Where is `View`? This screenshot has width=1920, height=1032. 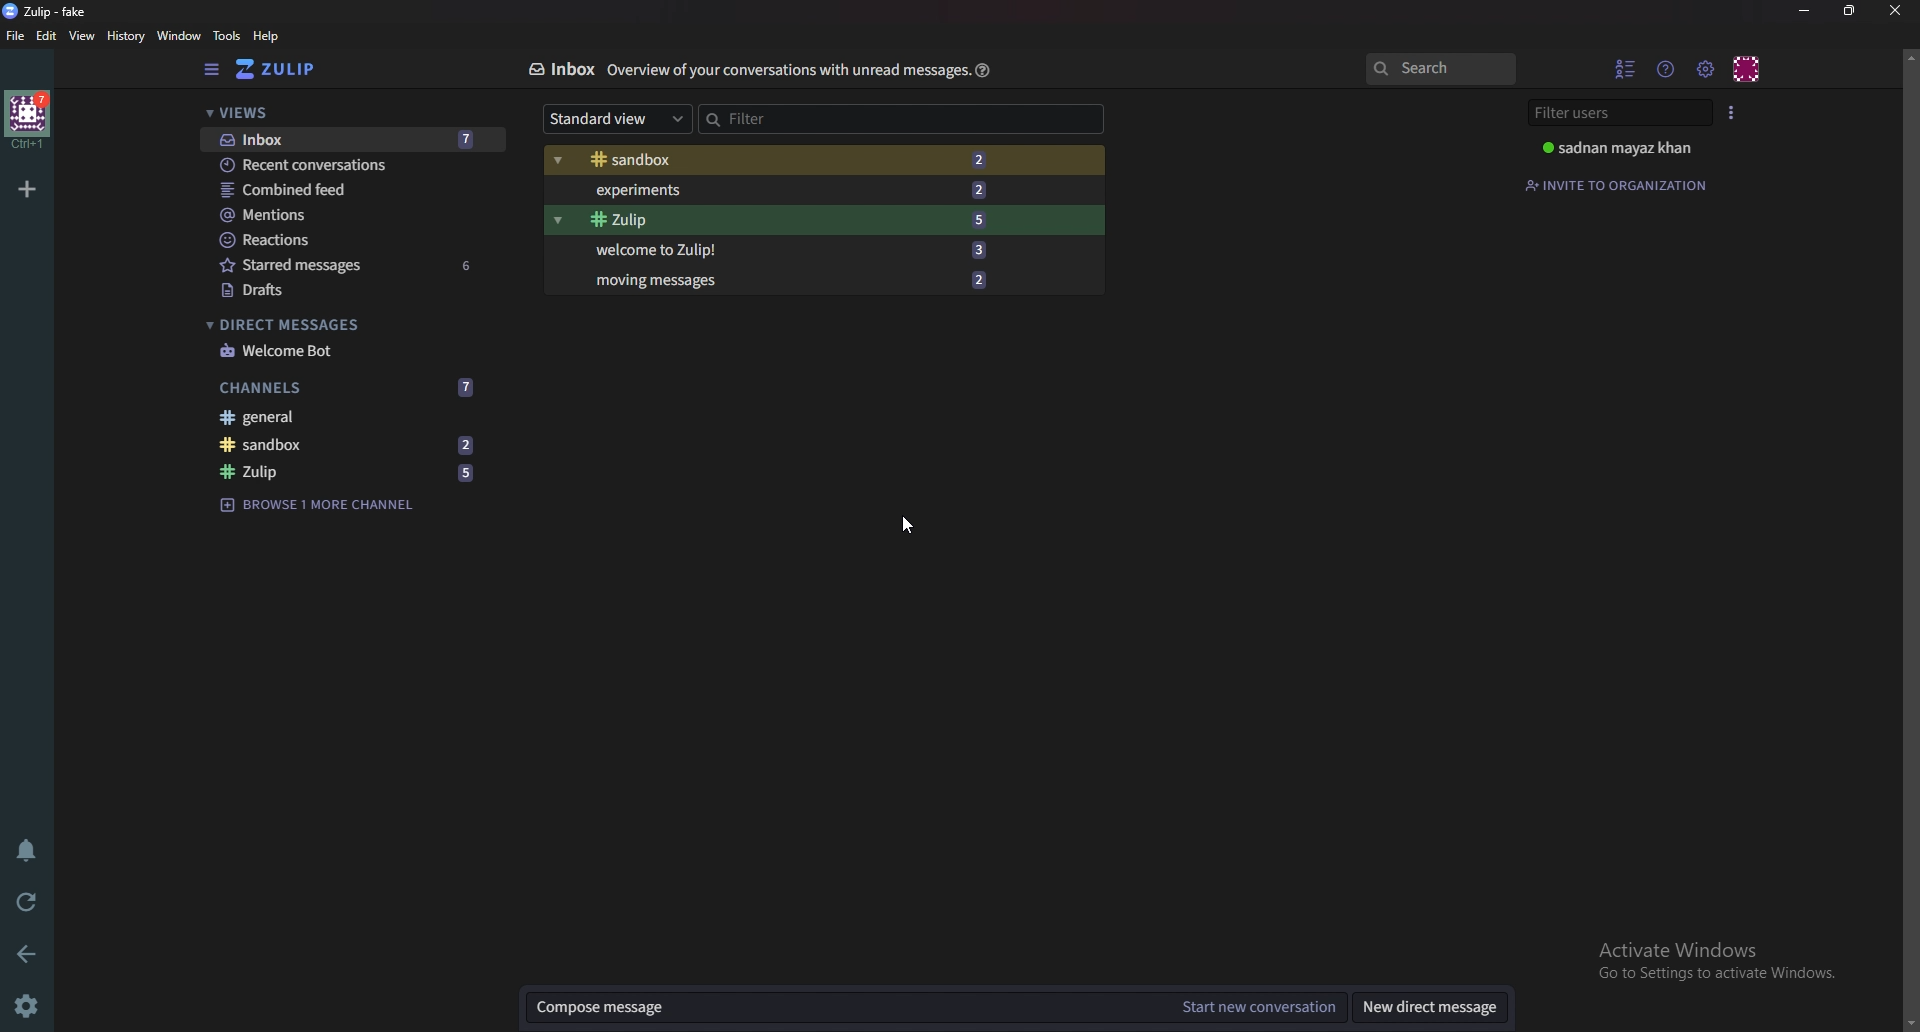
View is located at coordinates (83, 37).